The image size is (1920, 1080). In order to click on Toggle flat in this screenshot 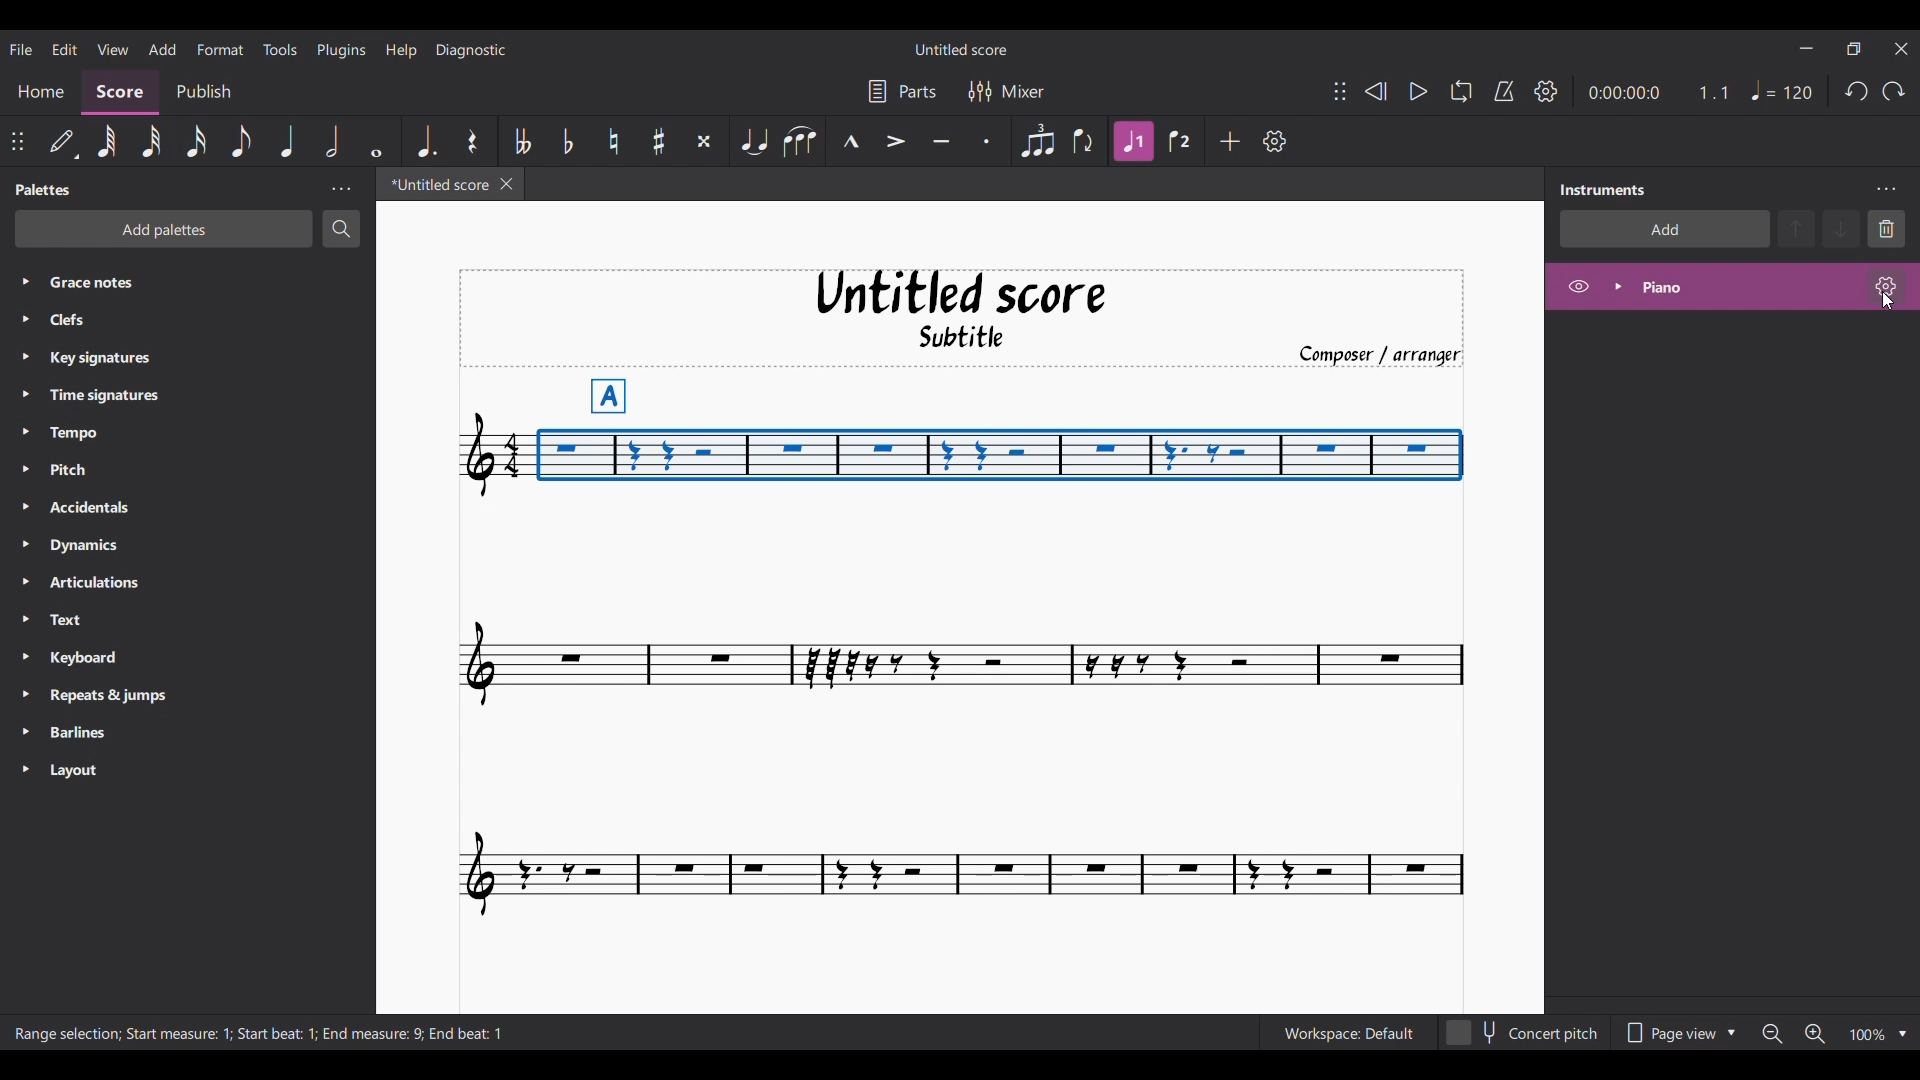, I will do `click(569, 141)`.